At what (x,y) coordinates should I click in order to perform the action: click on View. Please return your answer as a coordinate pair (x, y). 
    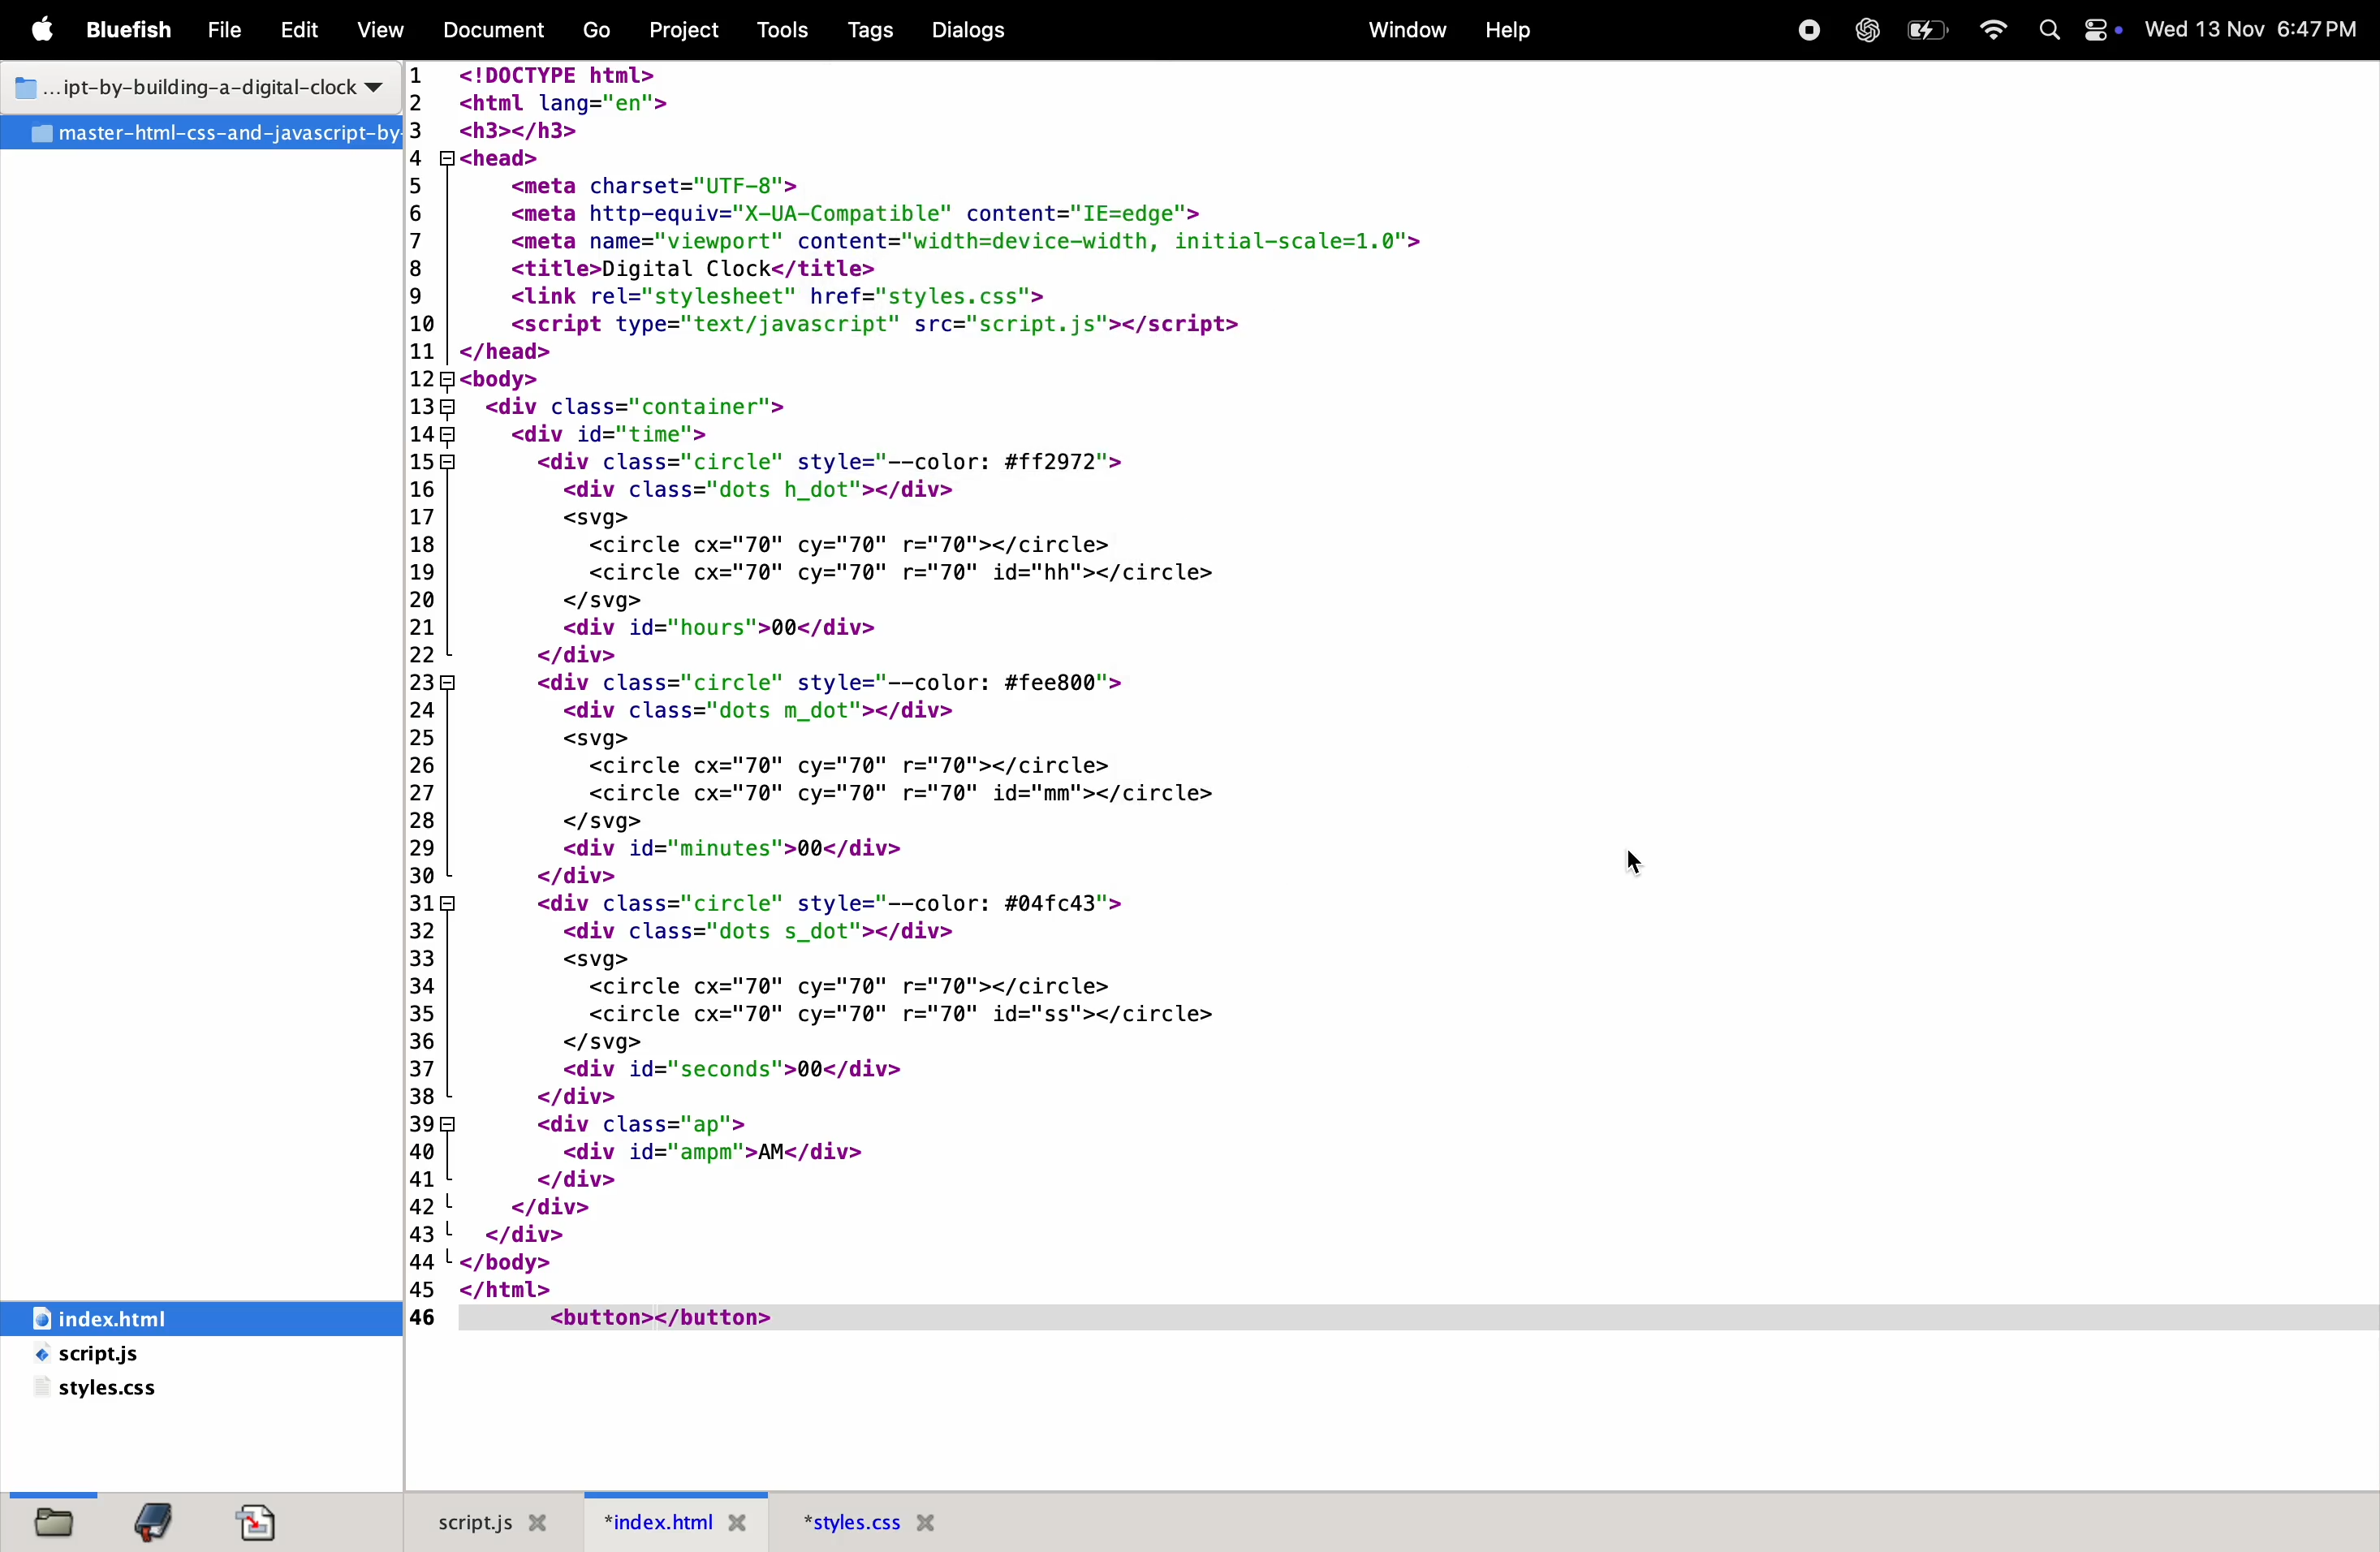
    Looking at the image, I should click on (381, 29).